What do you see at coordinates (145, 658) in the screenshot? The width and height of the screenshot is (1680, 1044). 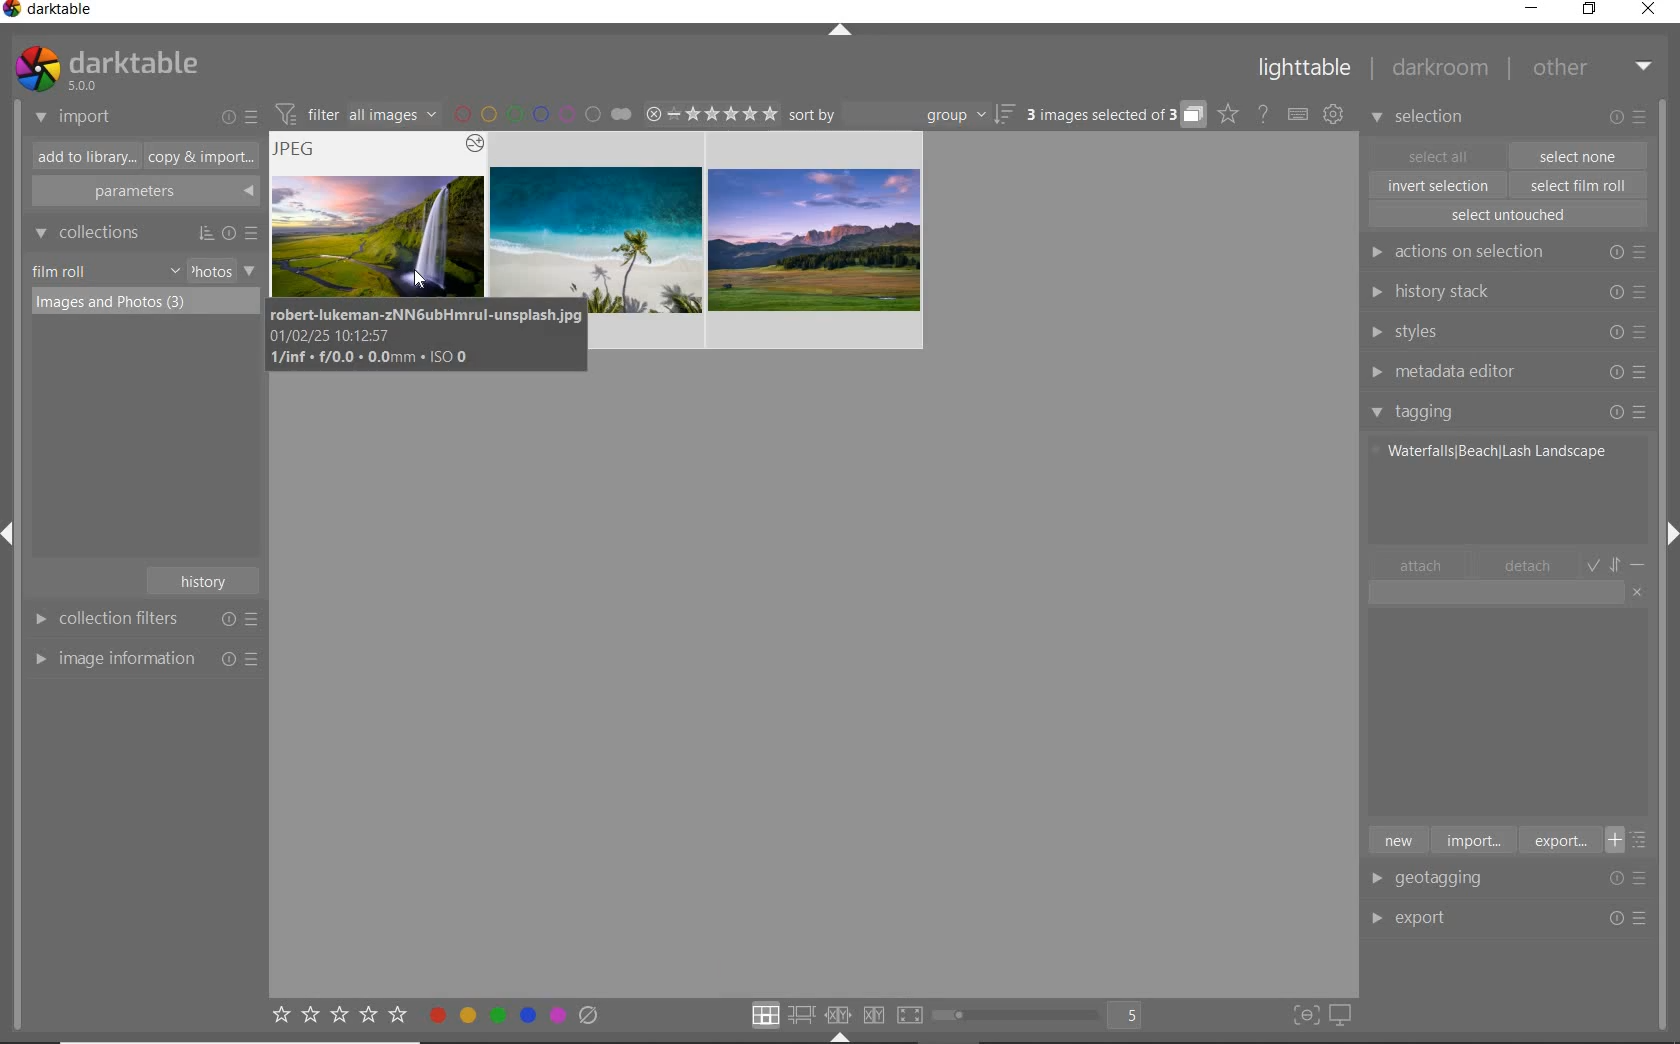 I see `image information` at bounding box center [145, 658].